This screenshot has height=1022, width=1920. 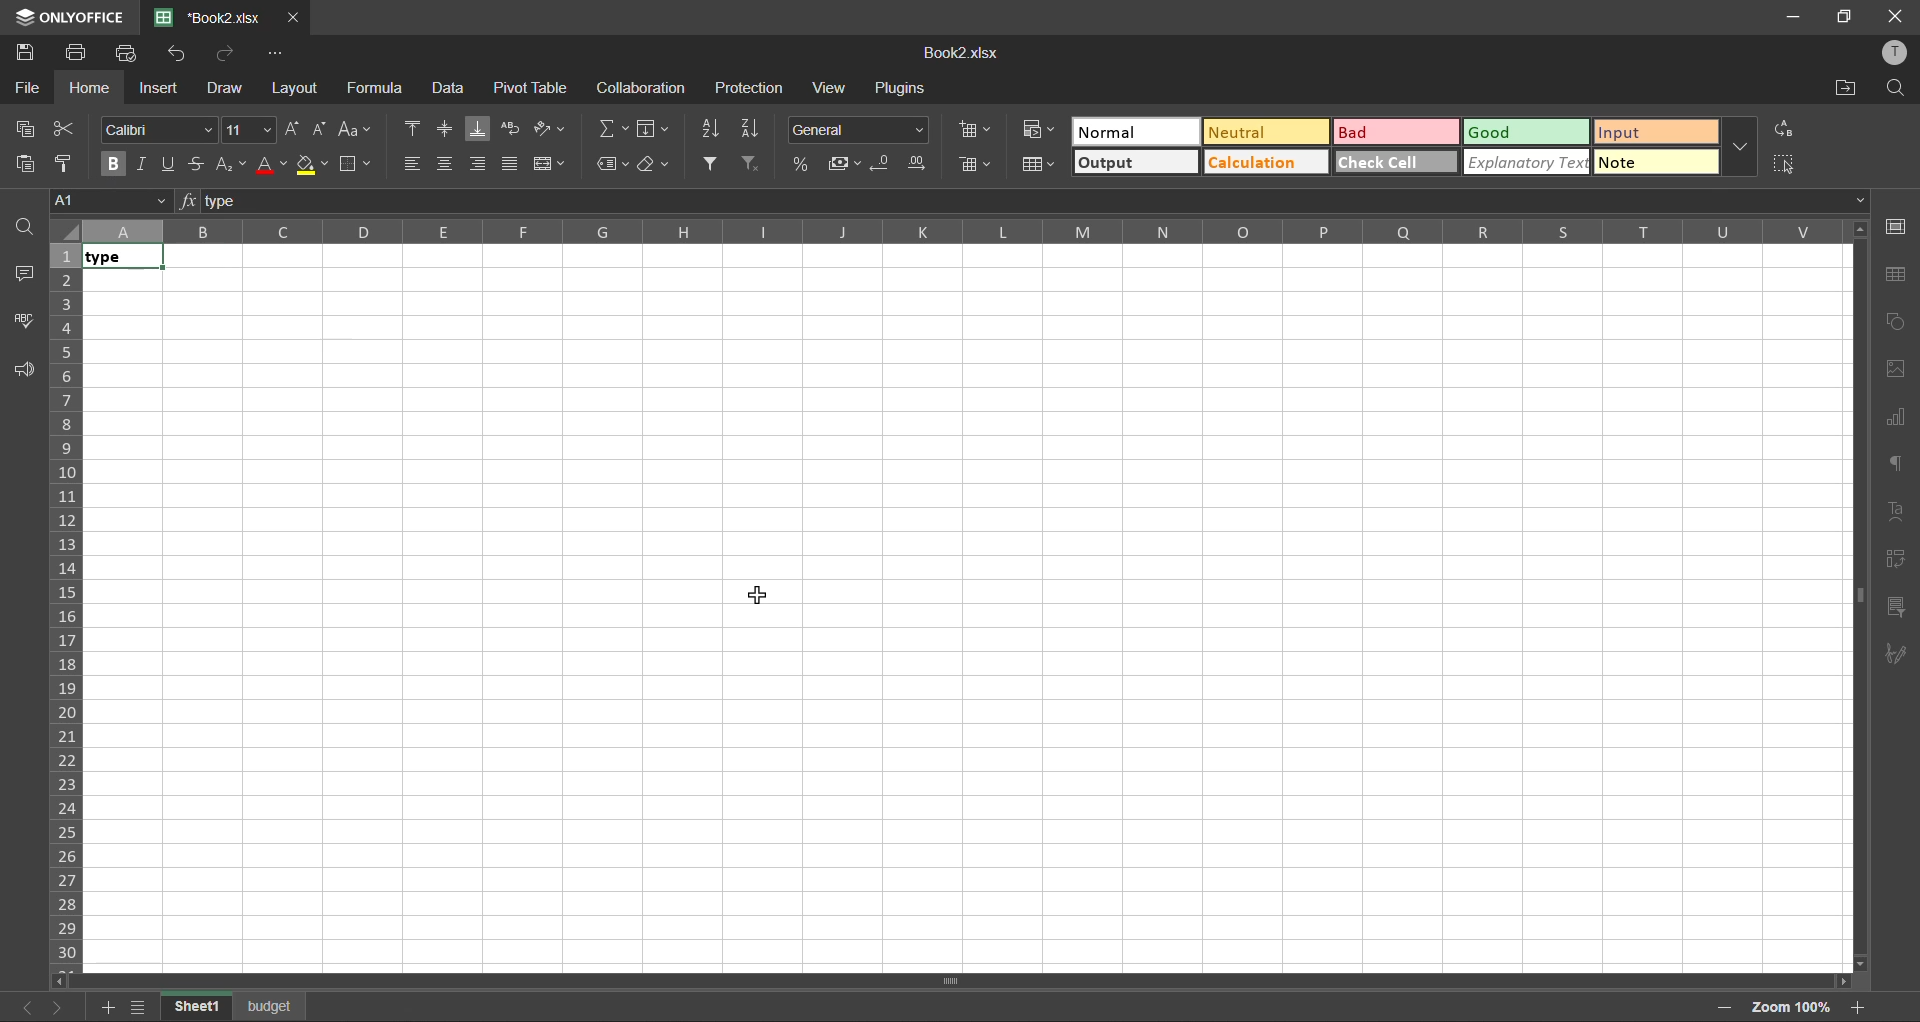 What do you see at coordinates (1898, 325) in the screenshot?
I see `shapes` at bounding box center [1898, 325].